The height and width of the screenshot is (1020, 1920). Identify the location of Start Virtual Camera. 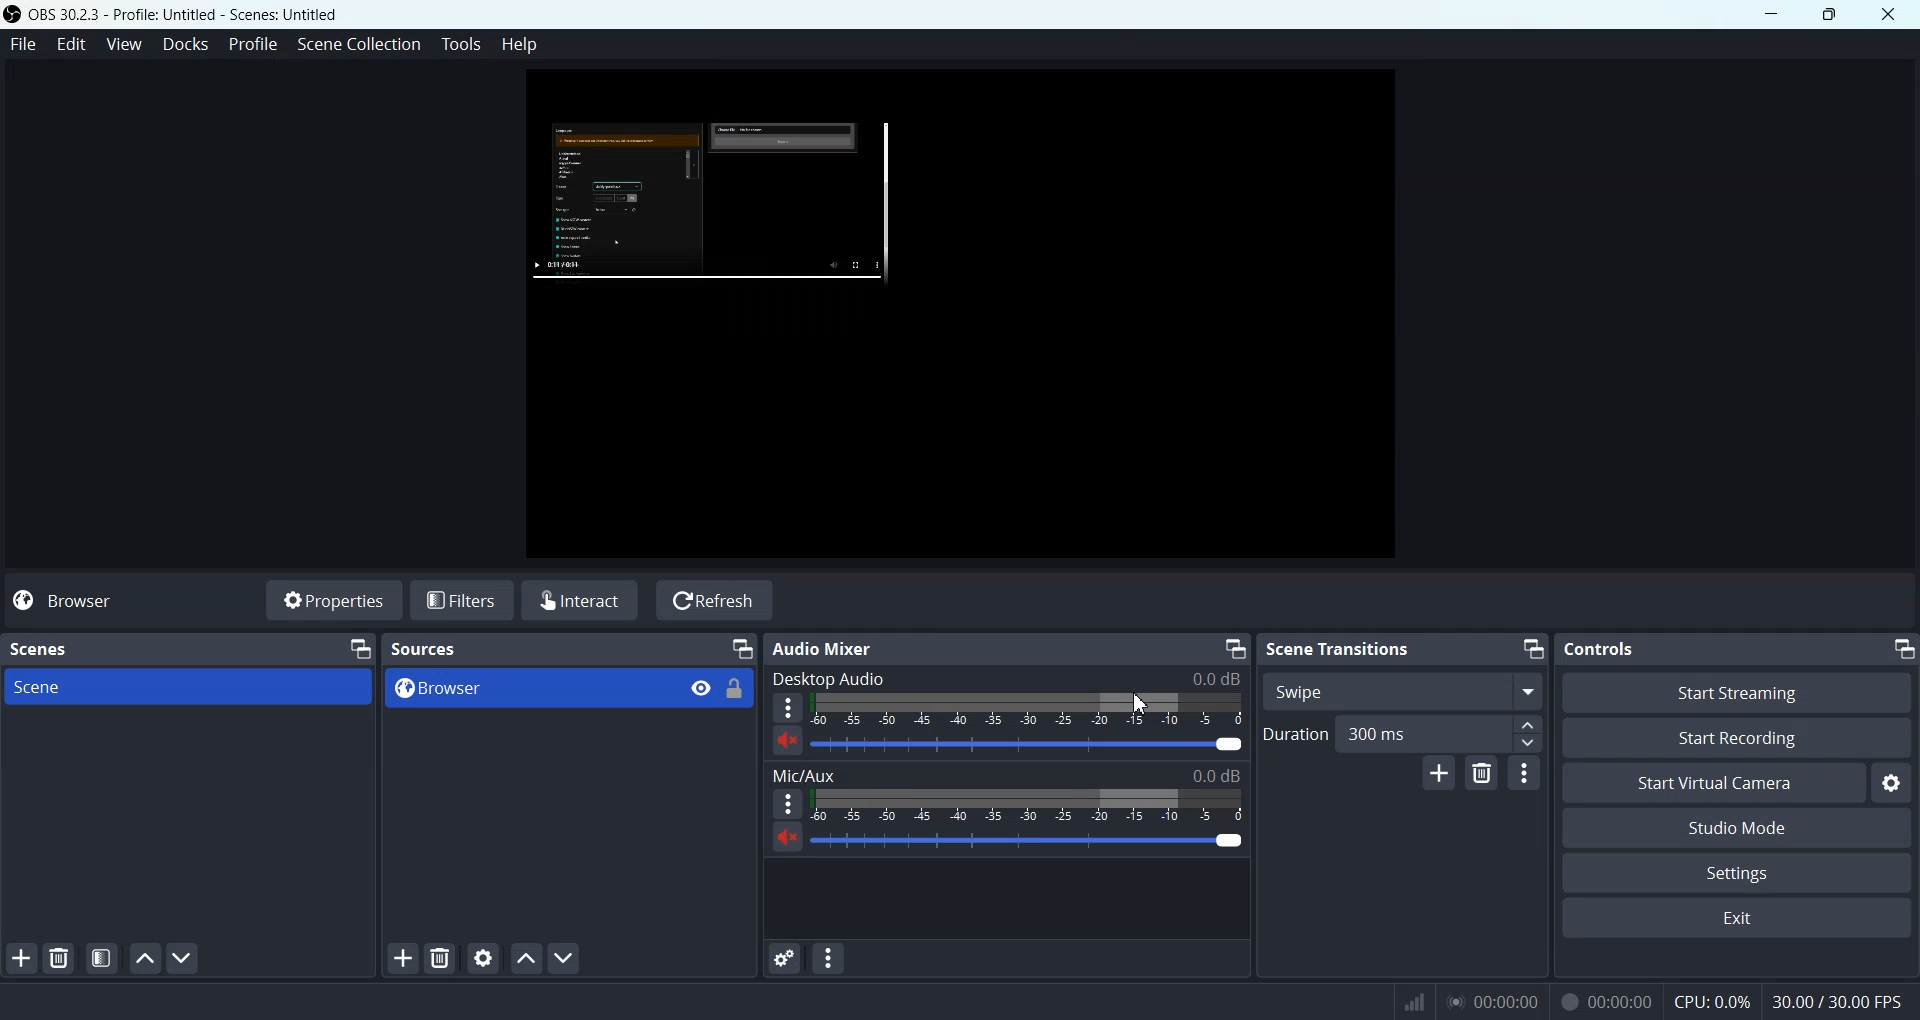
(1714, 783).